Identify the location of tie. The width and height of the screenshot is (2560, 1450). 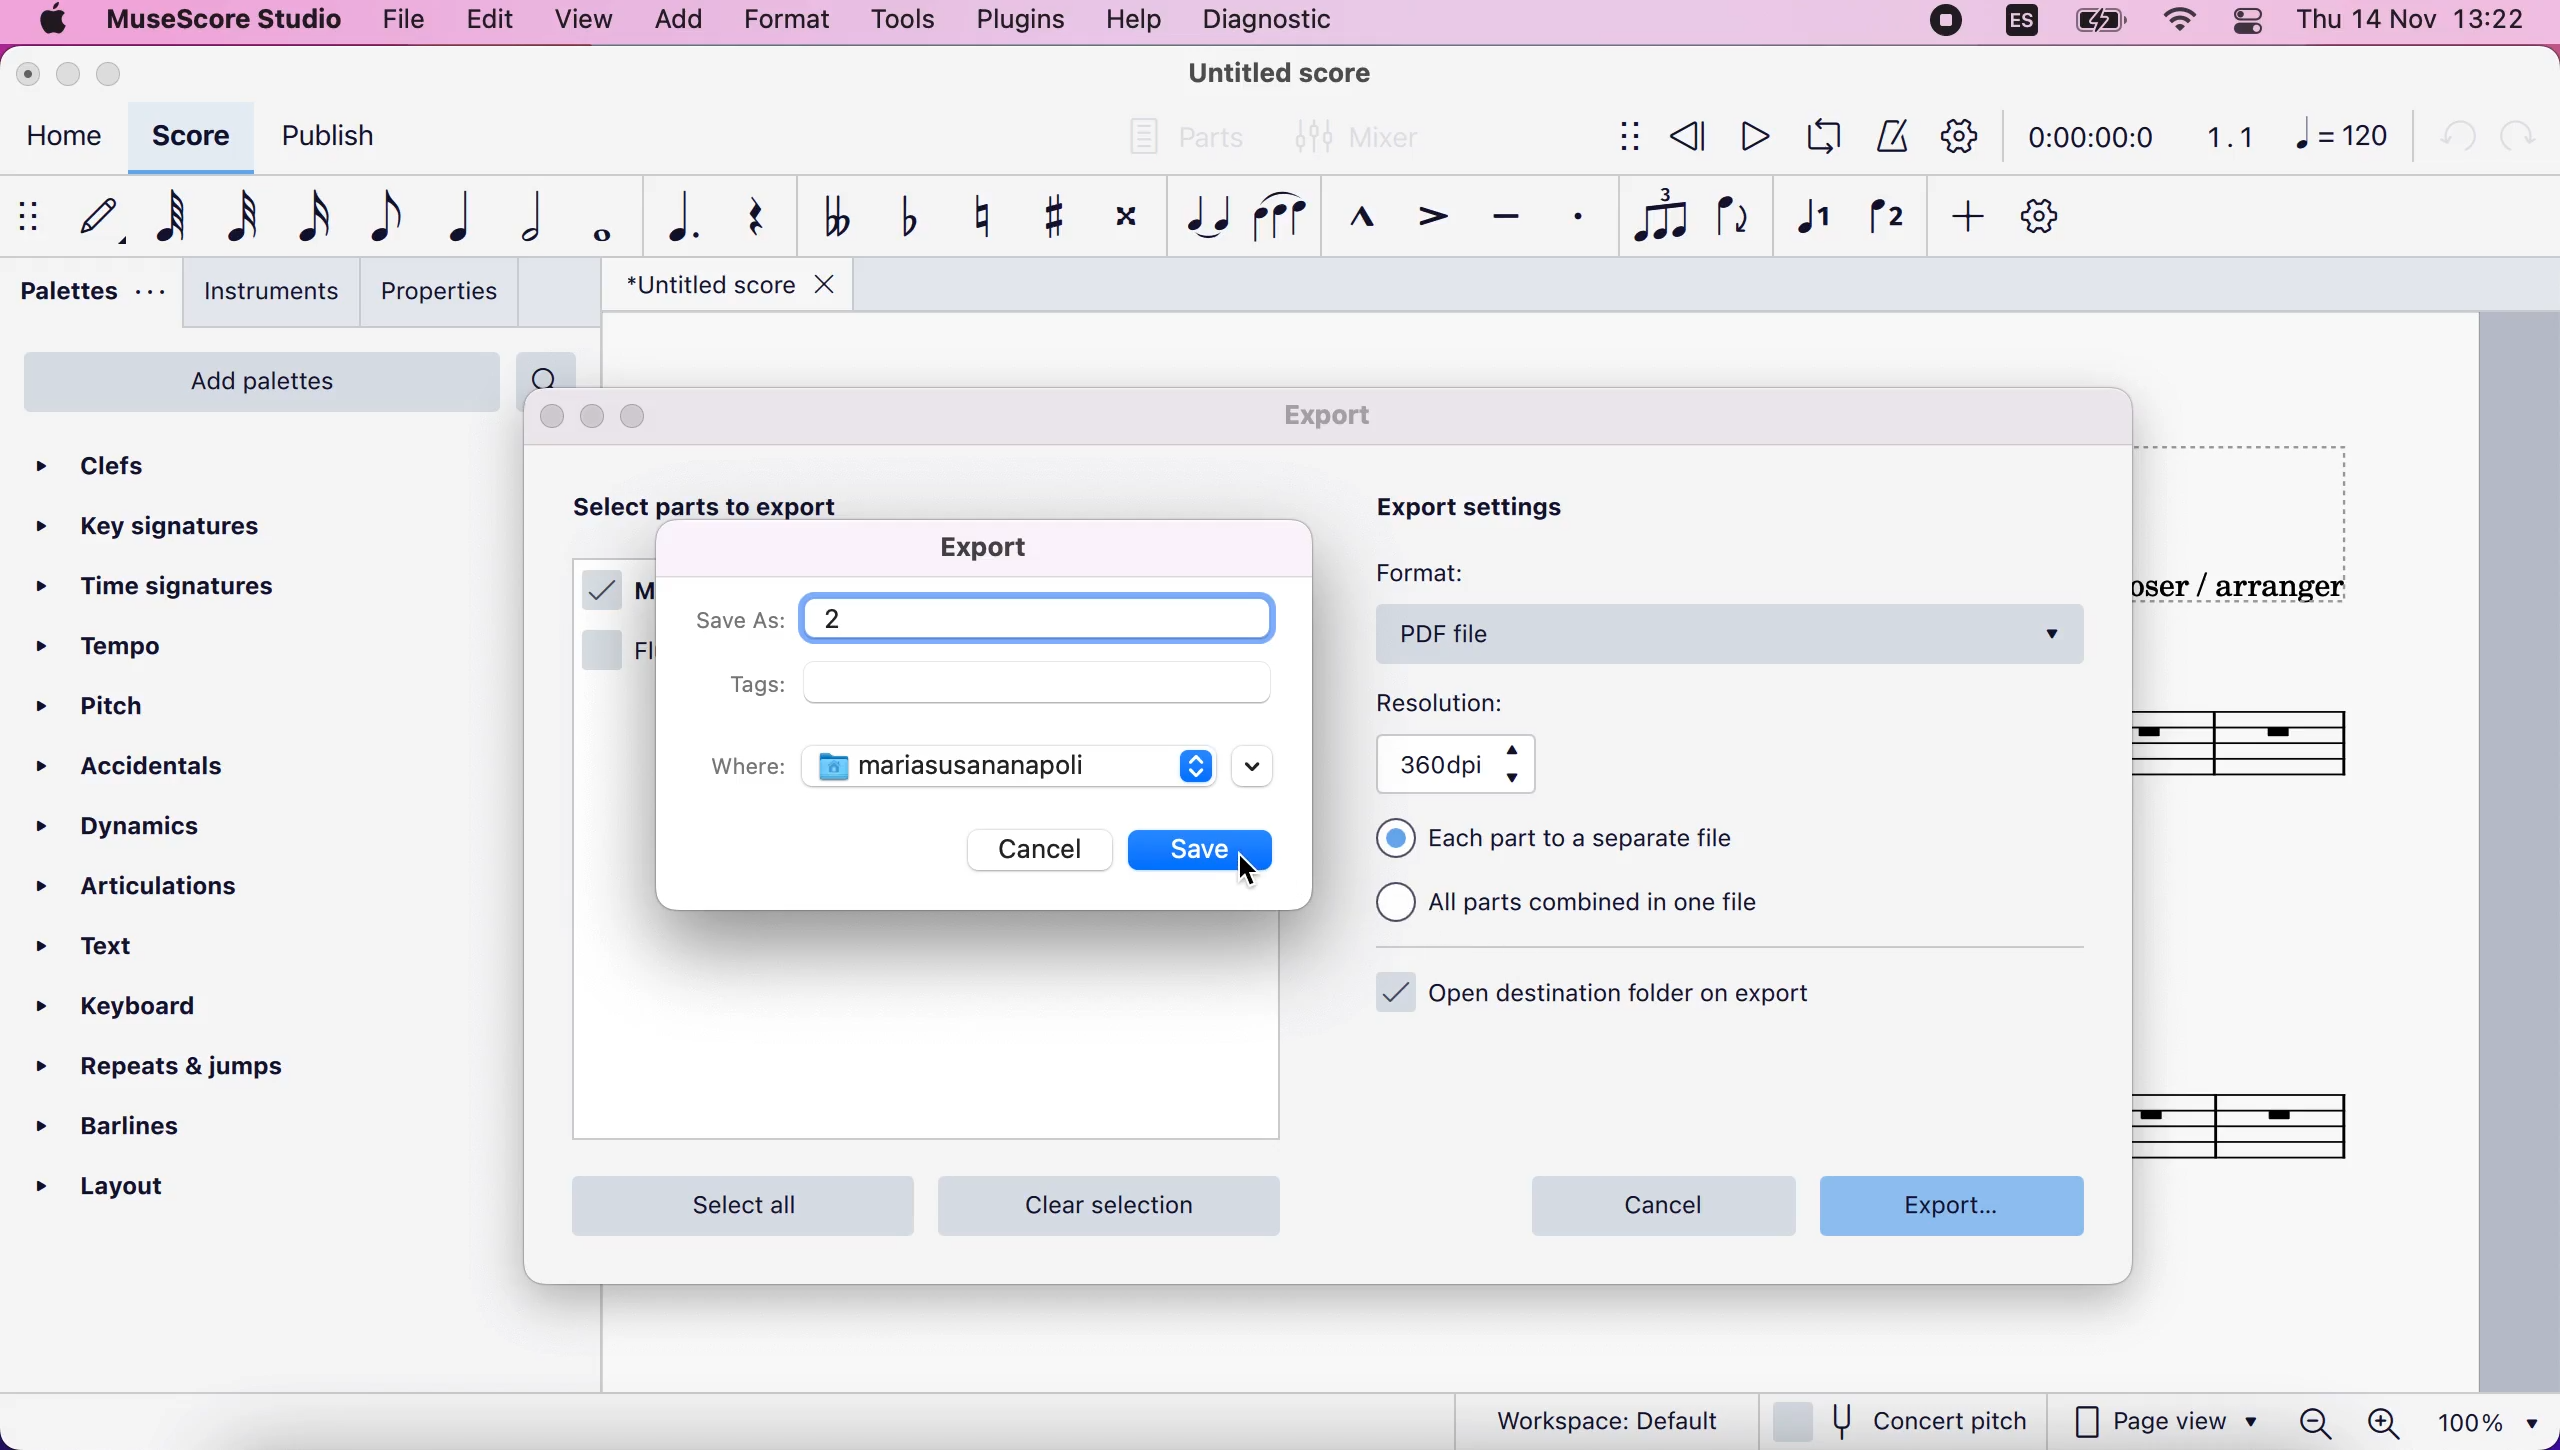
(1205, 219).